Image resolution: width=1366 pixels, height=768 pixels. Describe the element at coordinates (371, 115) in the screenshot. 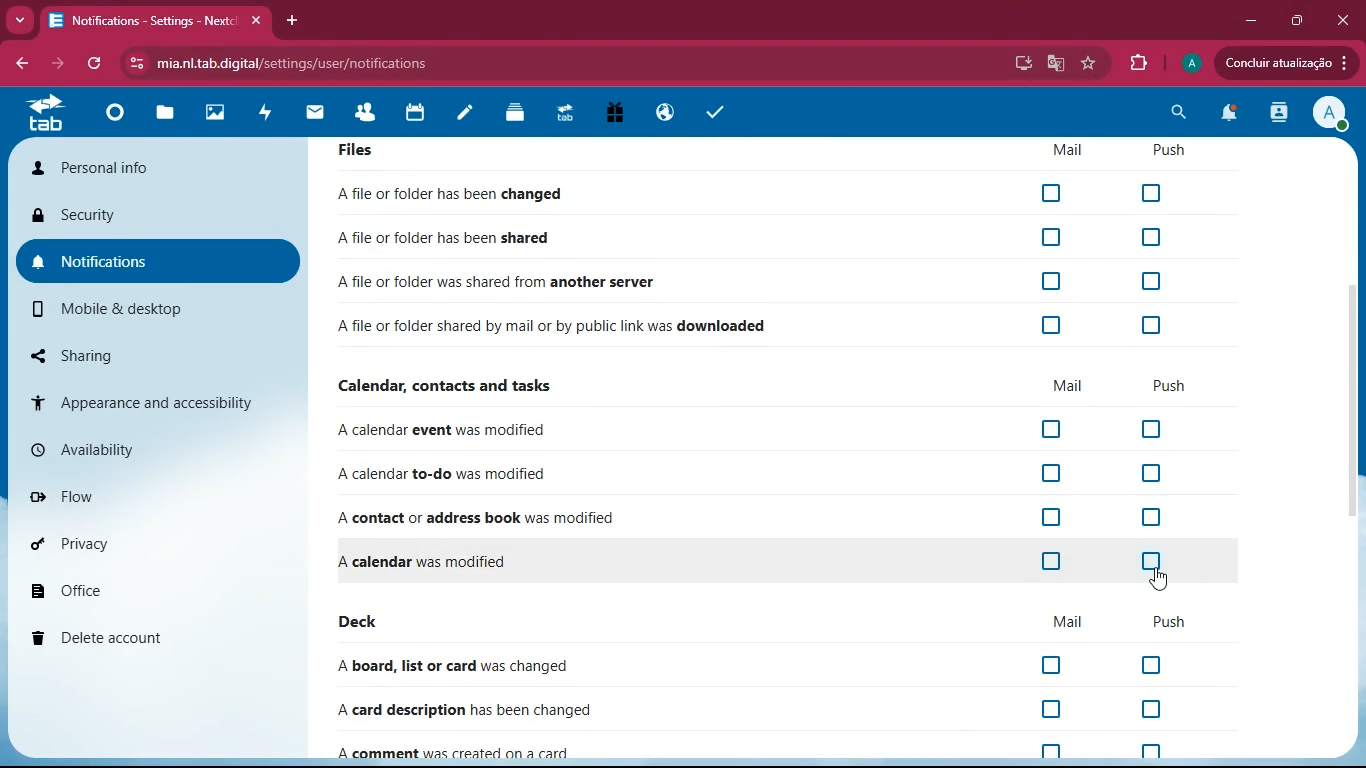

I see `friends` at that location.